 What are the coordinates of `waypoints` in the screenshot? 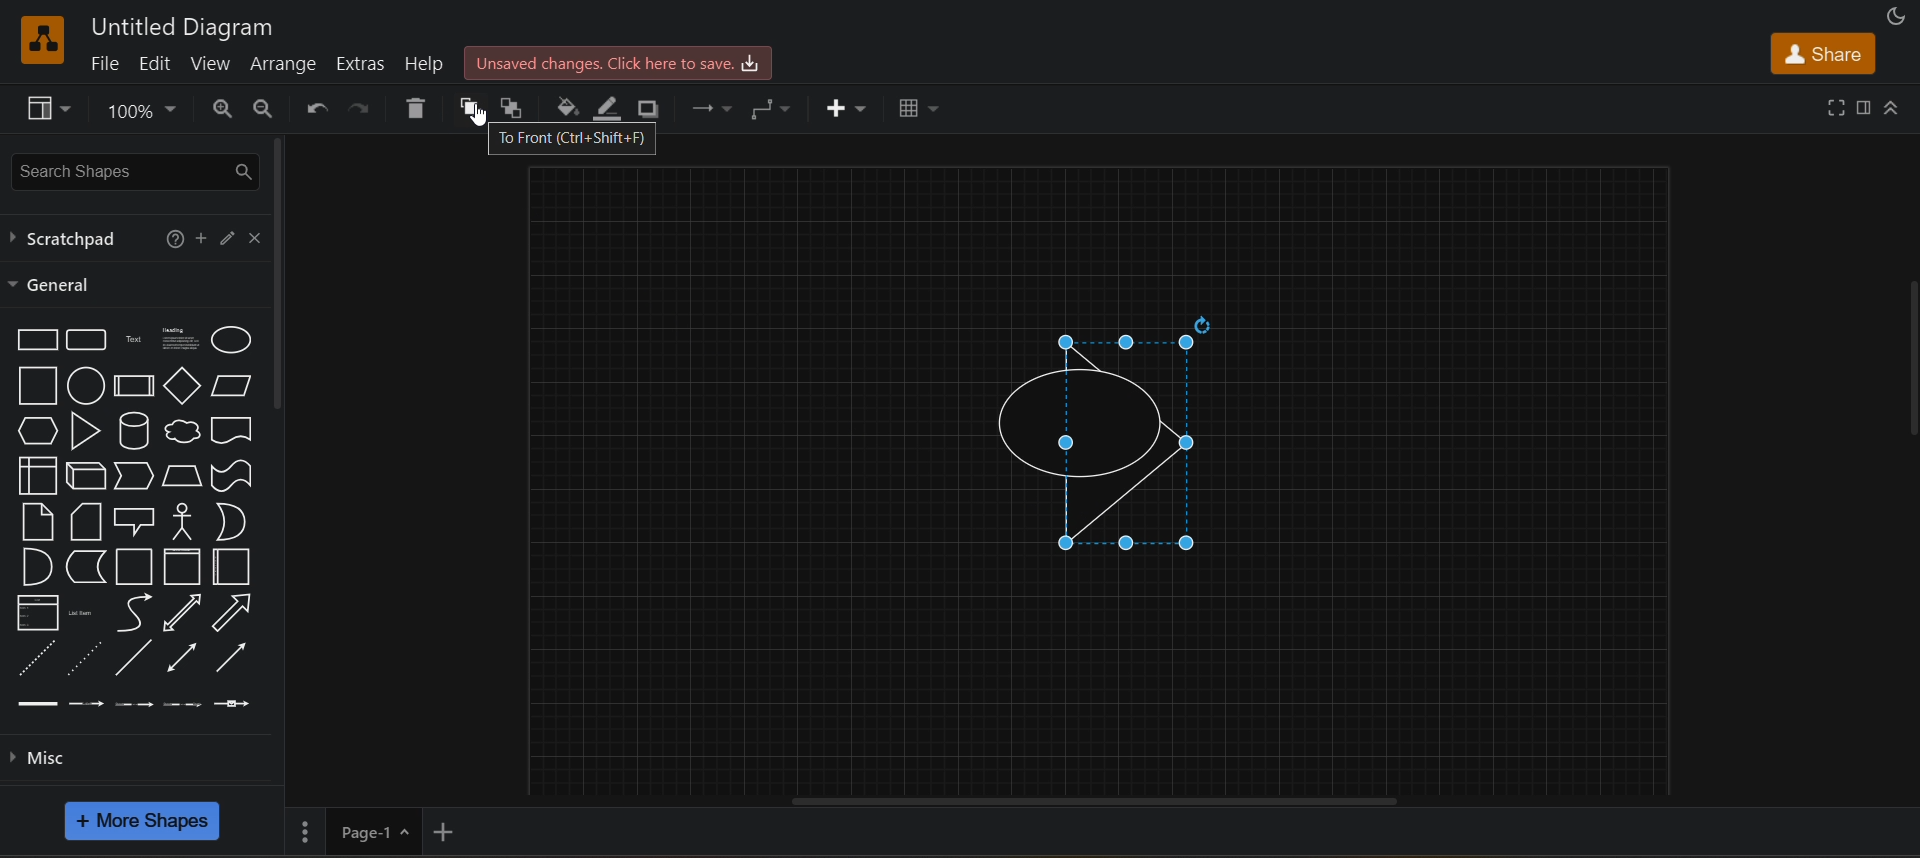 It's located at (778, 110).